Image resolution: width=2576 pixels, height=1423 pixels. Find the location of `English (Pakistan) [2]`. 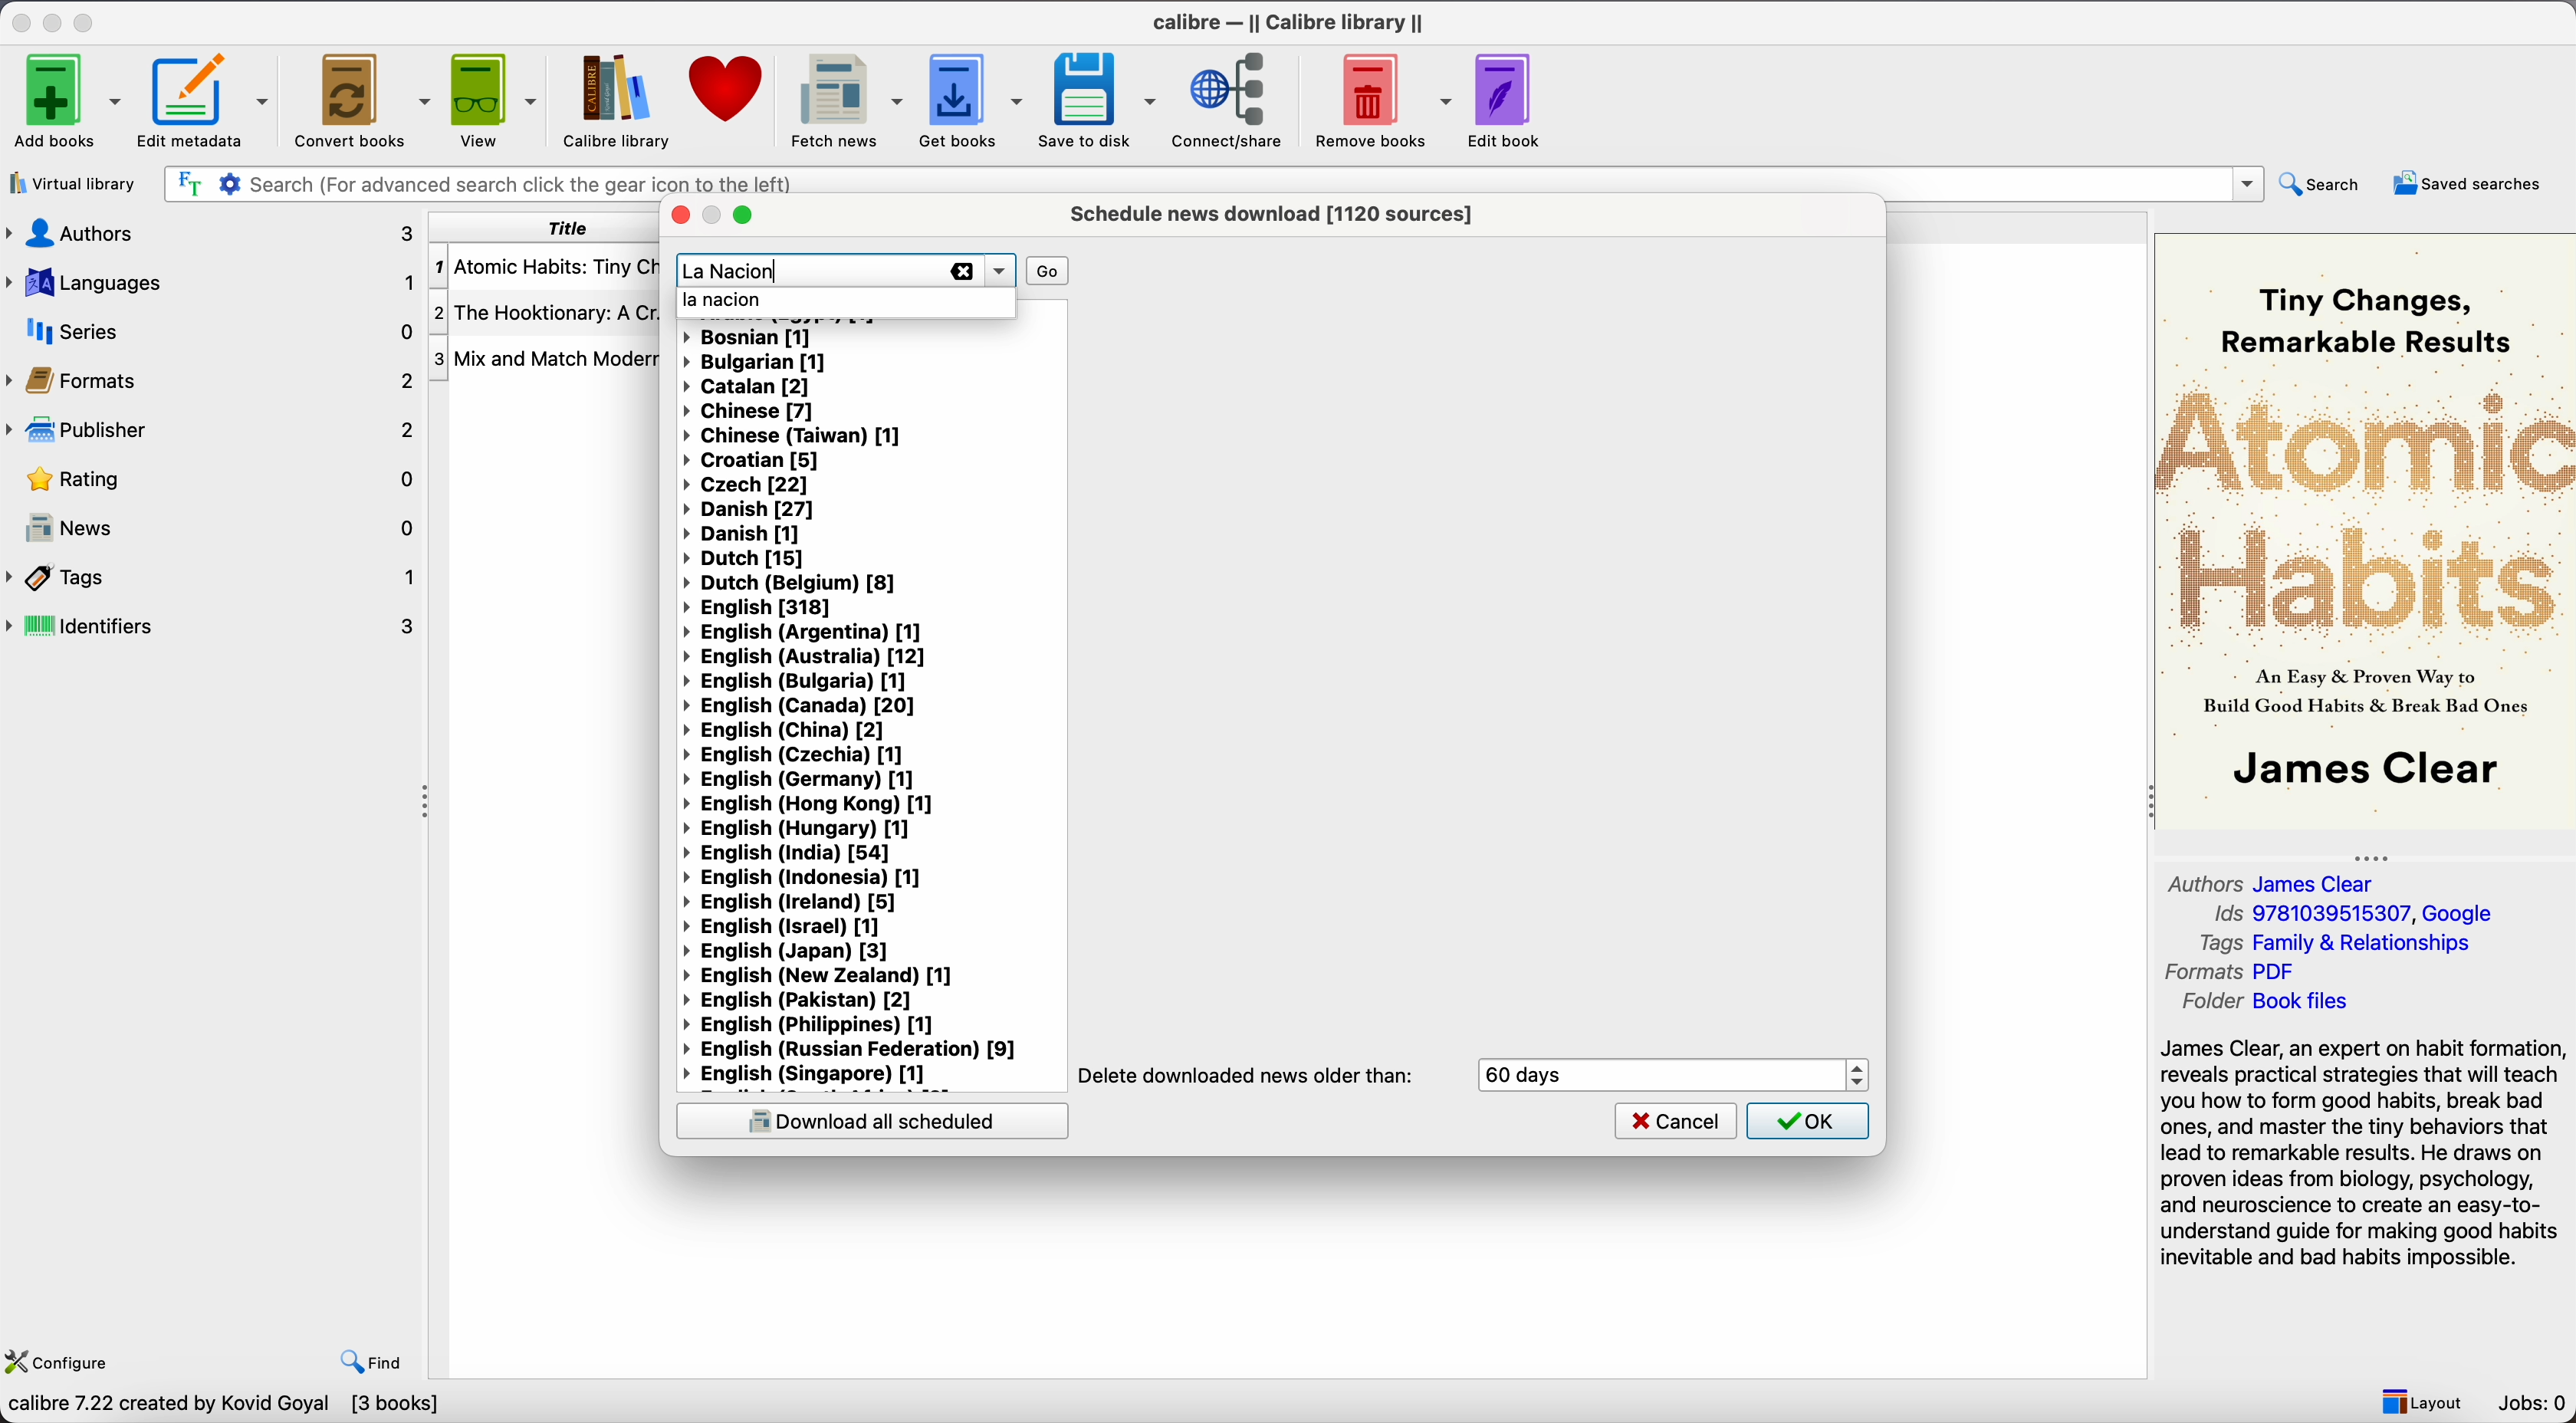

English (Pakistan) [2] is located at coordinates (802, 1001).